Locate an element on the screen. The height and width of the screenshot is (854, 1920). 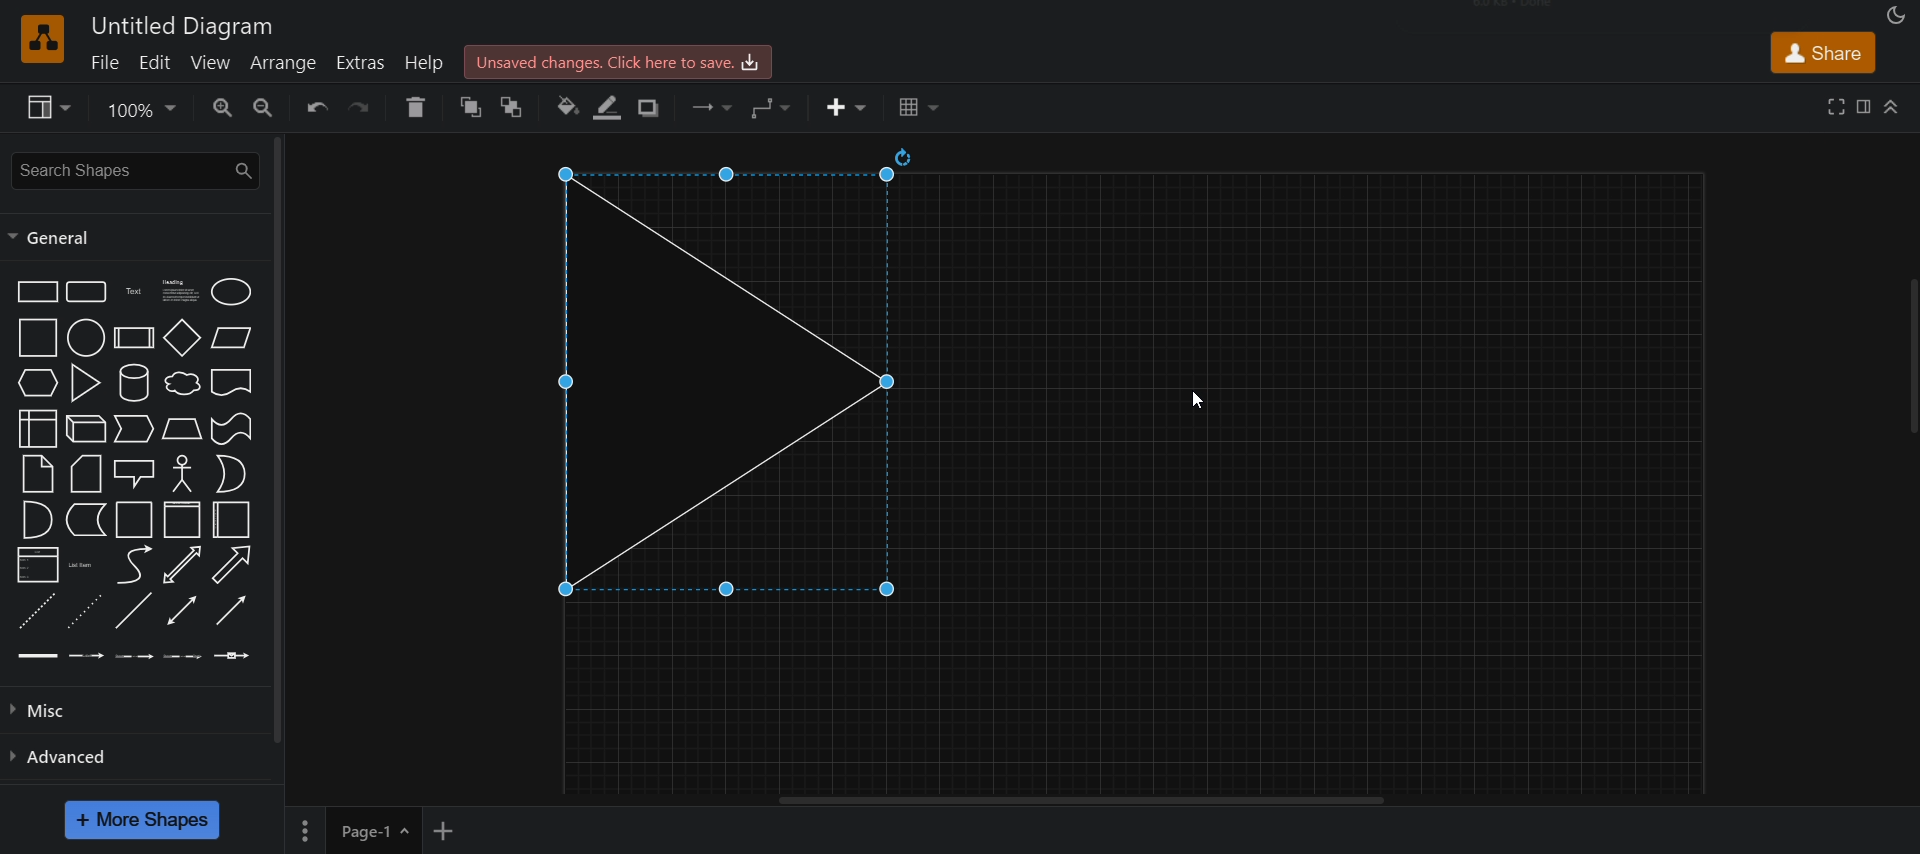
edit is located at coordinates (158, 61).